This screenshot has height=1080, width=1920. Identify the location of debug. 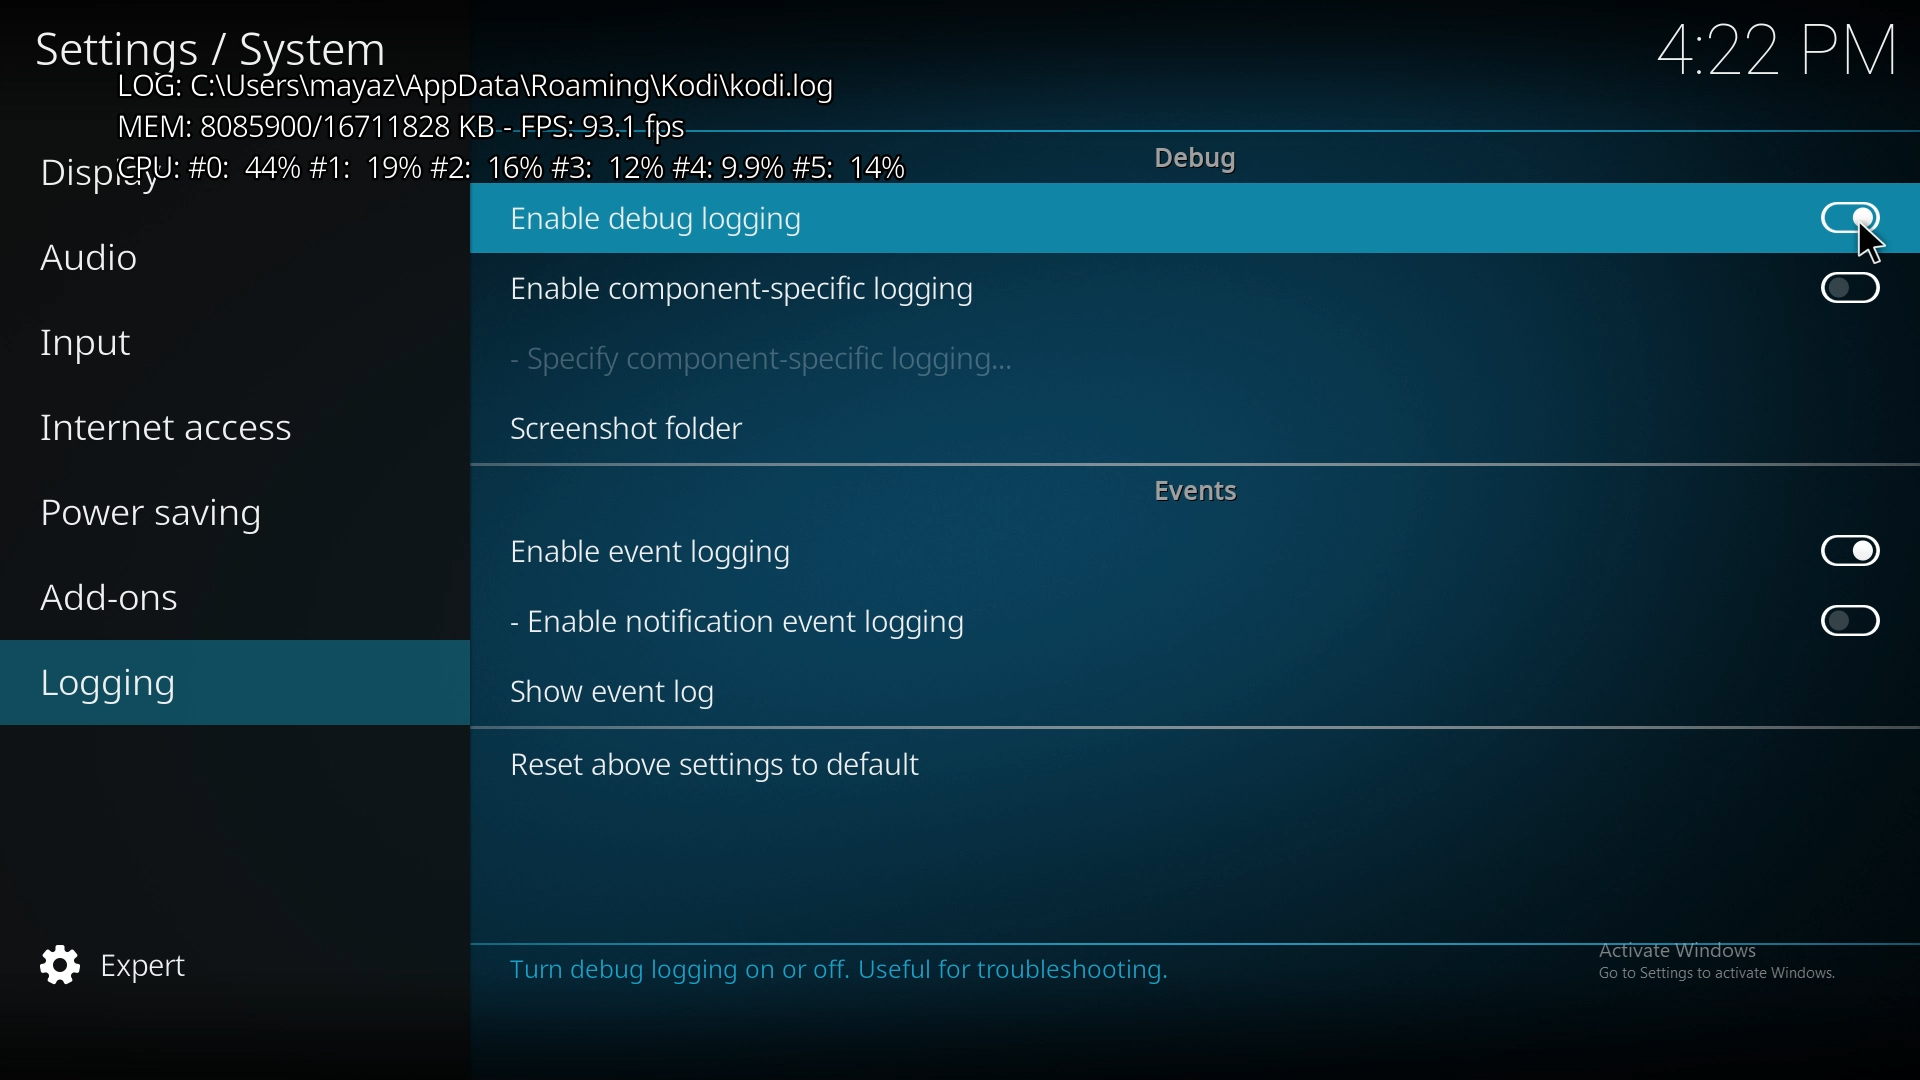
(1196, 160).